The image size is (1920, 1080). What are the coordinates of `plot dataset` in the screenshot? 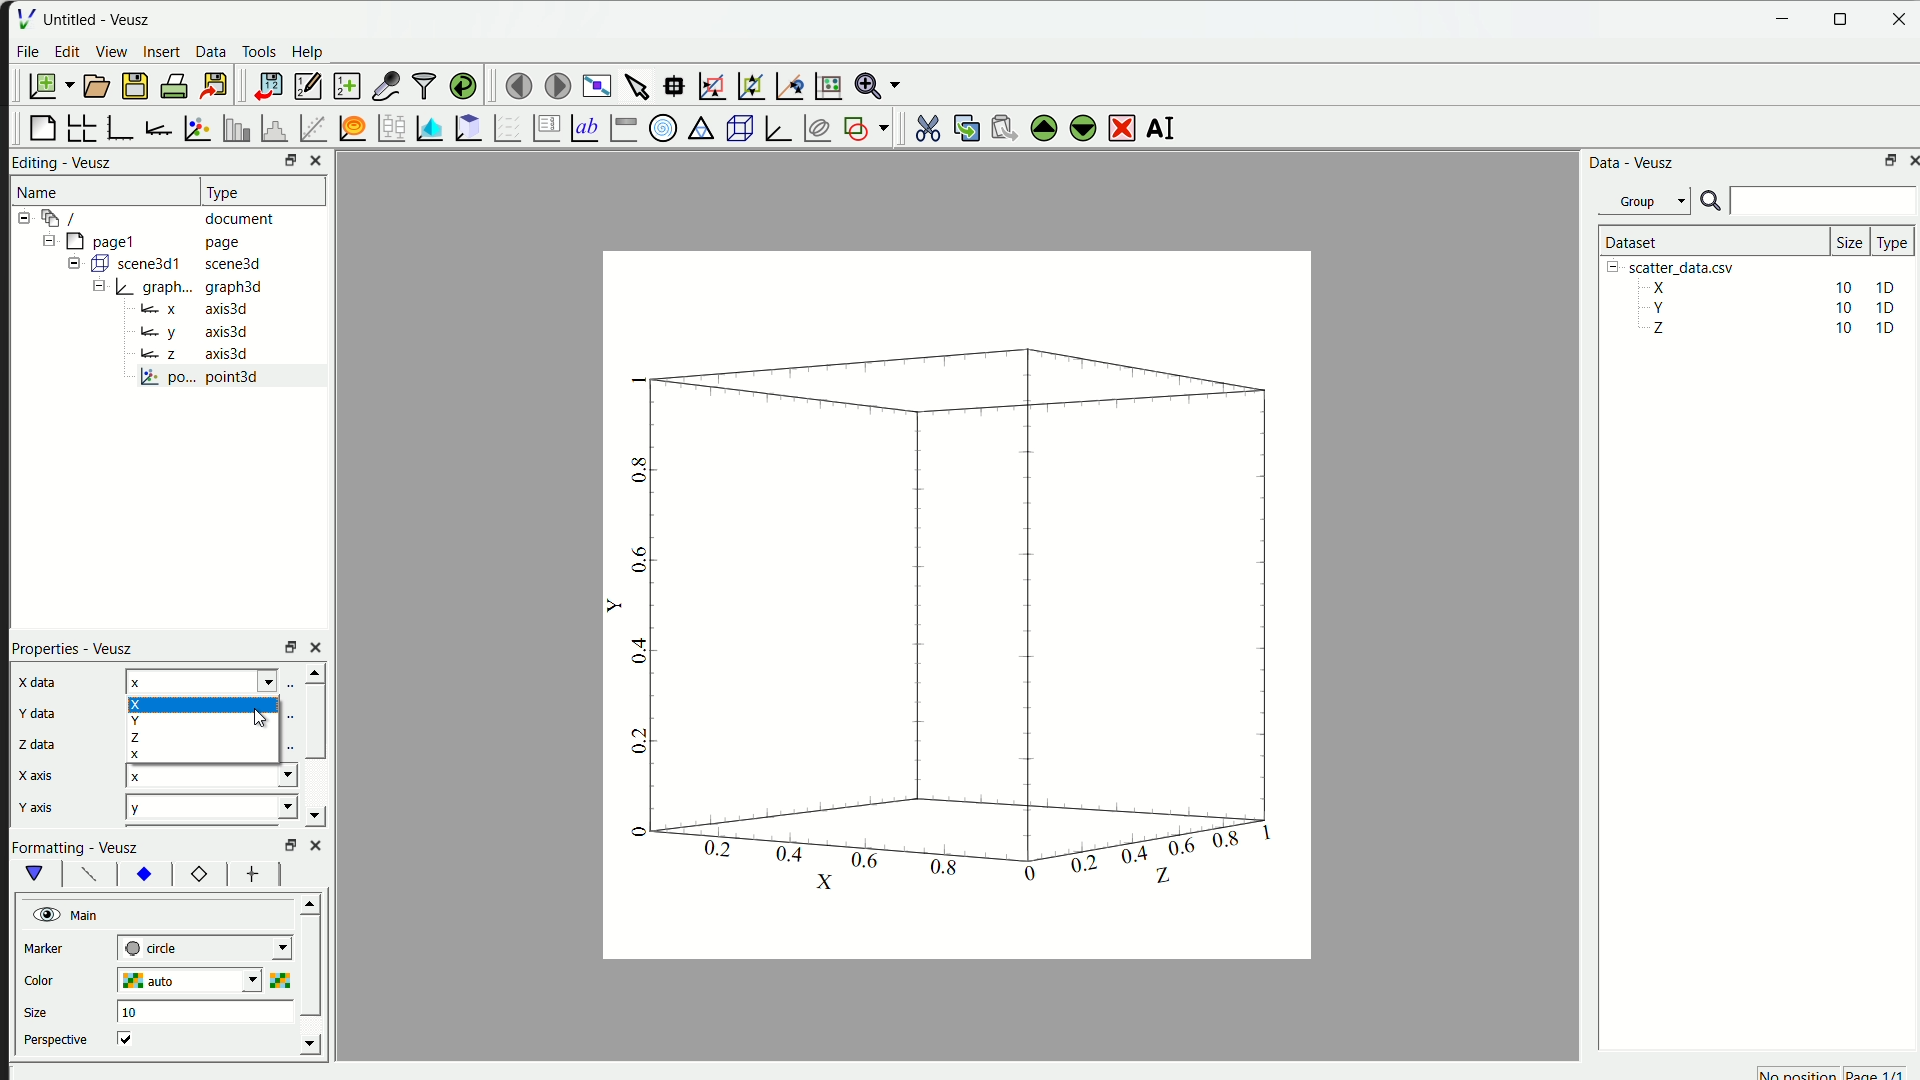 It's located at (426, 127).